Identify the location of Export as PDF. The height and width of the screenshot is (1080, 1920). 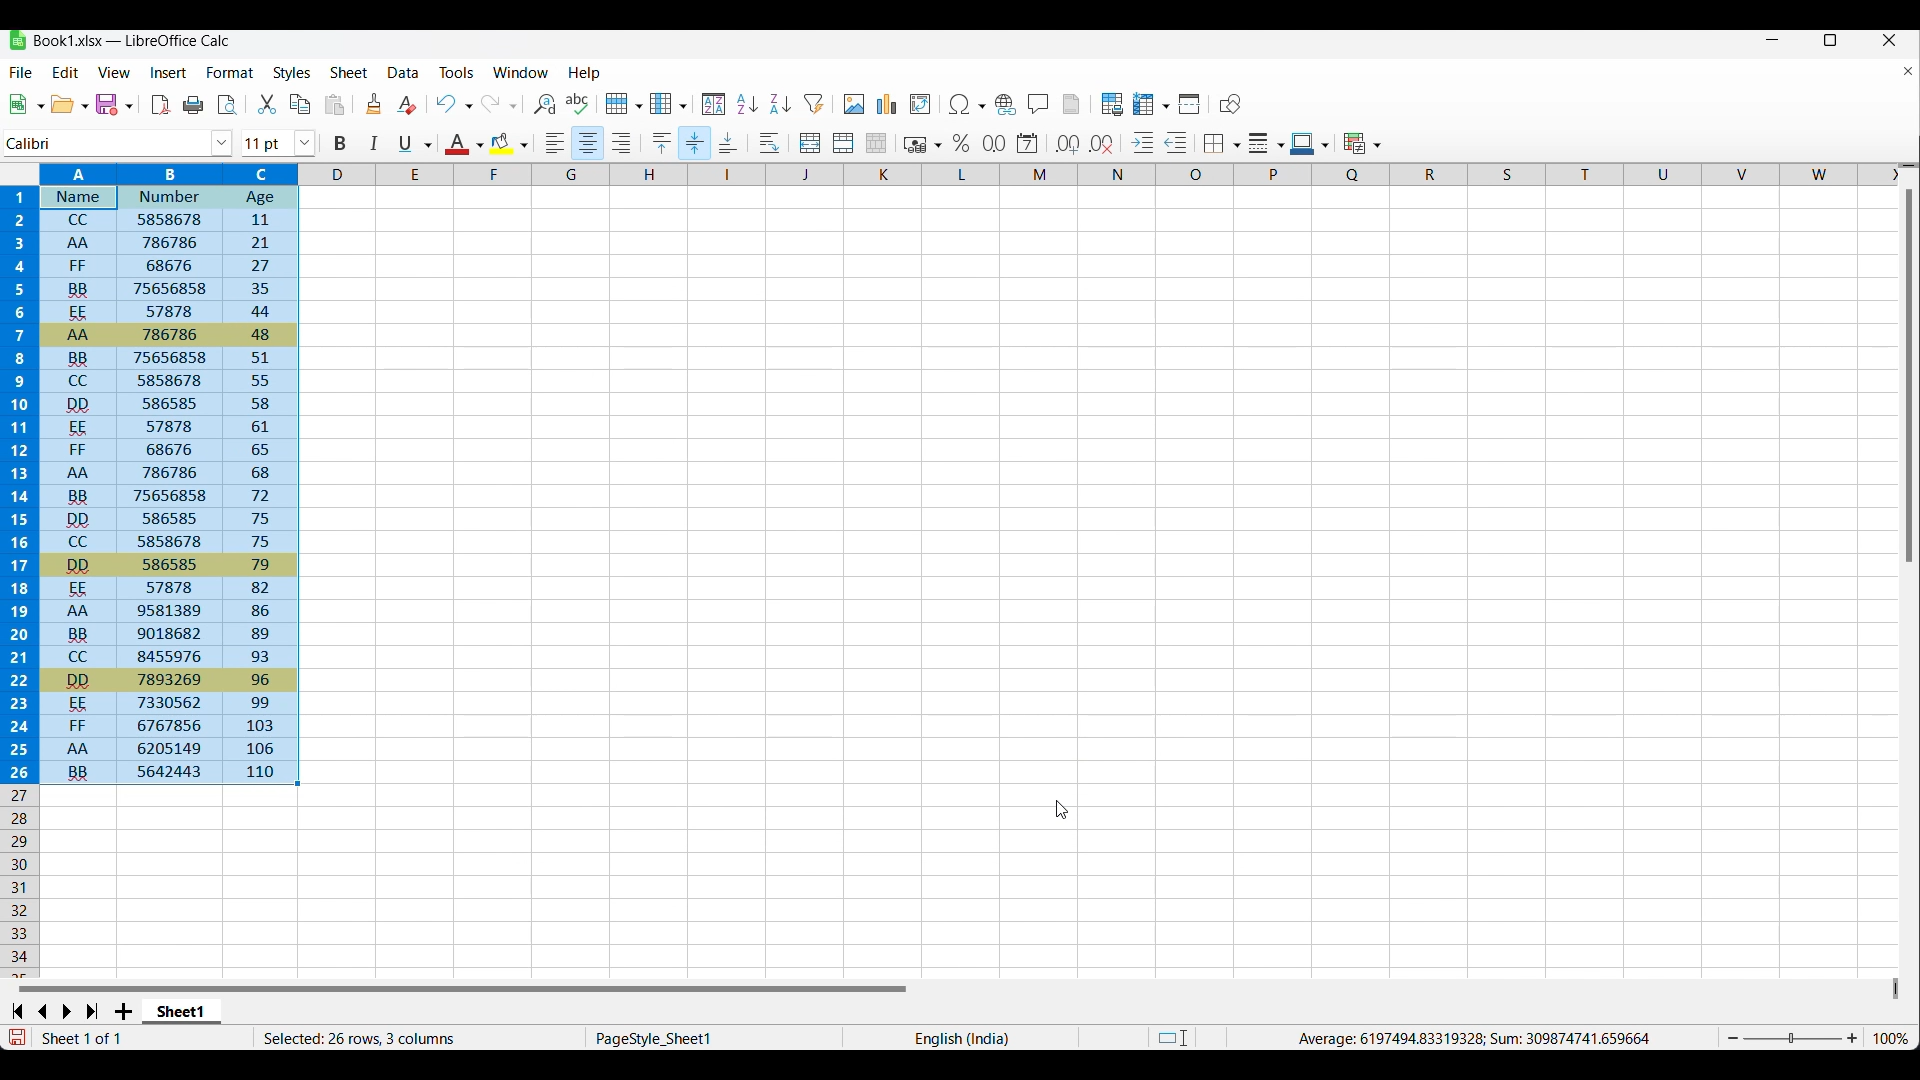
(162, 105).